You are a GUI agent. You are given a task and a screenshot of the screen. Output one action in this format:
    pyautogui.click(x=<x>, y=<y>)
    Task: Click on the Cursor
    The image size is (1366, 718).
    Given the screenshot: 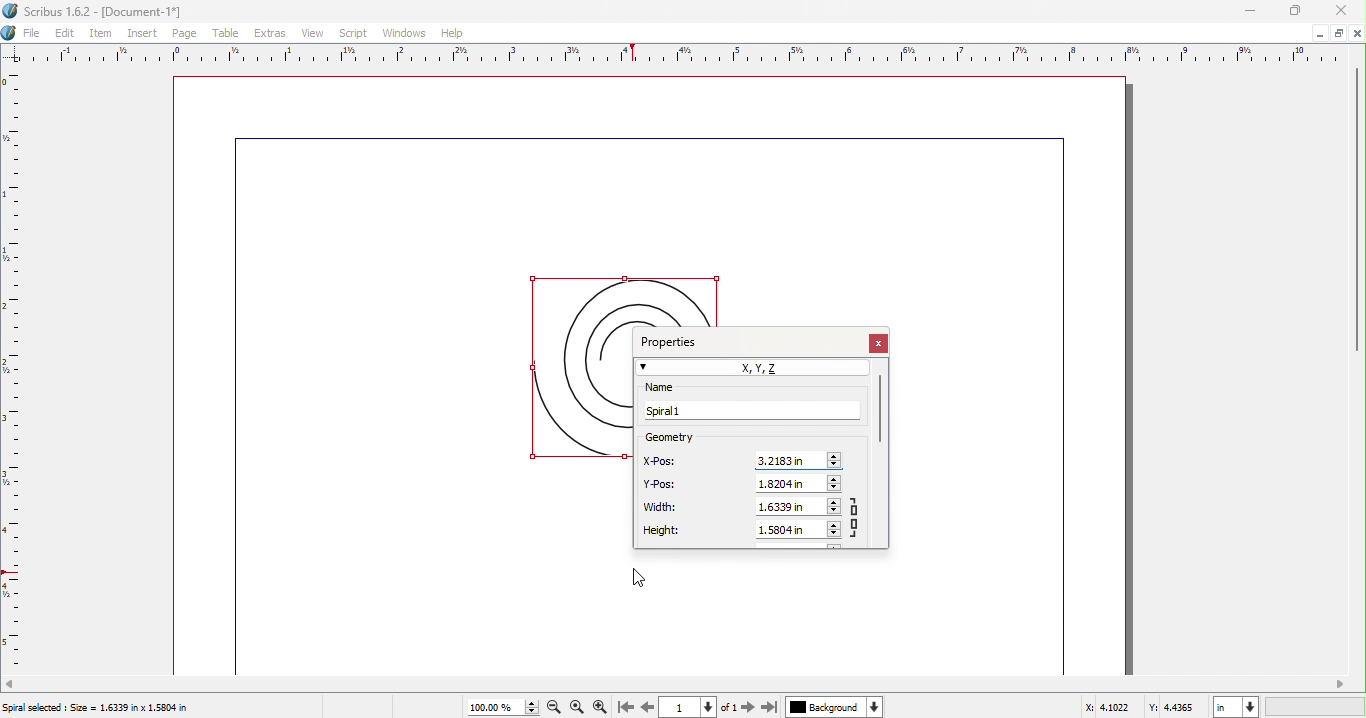 What is the action you would take?
    pyautogui.click(x=639, y=576)
    